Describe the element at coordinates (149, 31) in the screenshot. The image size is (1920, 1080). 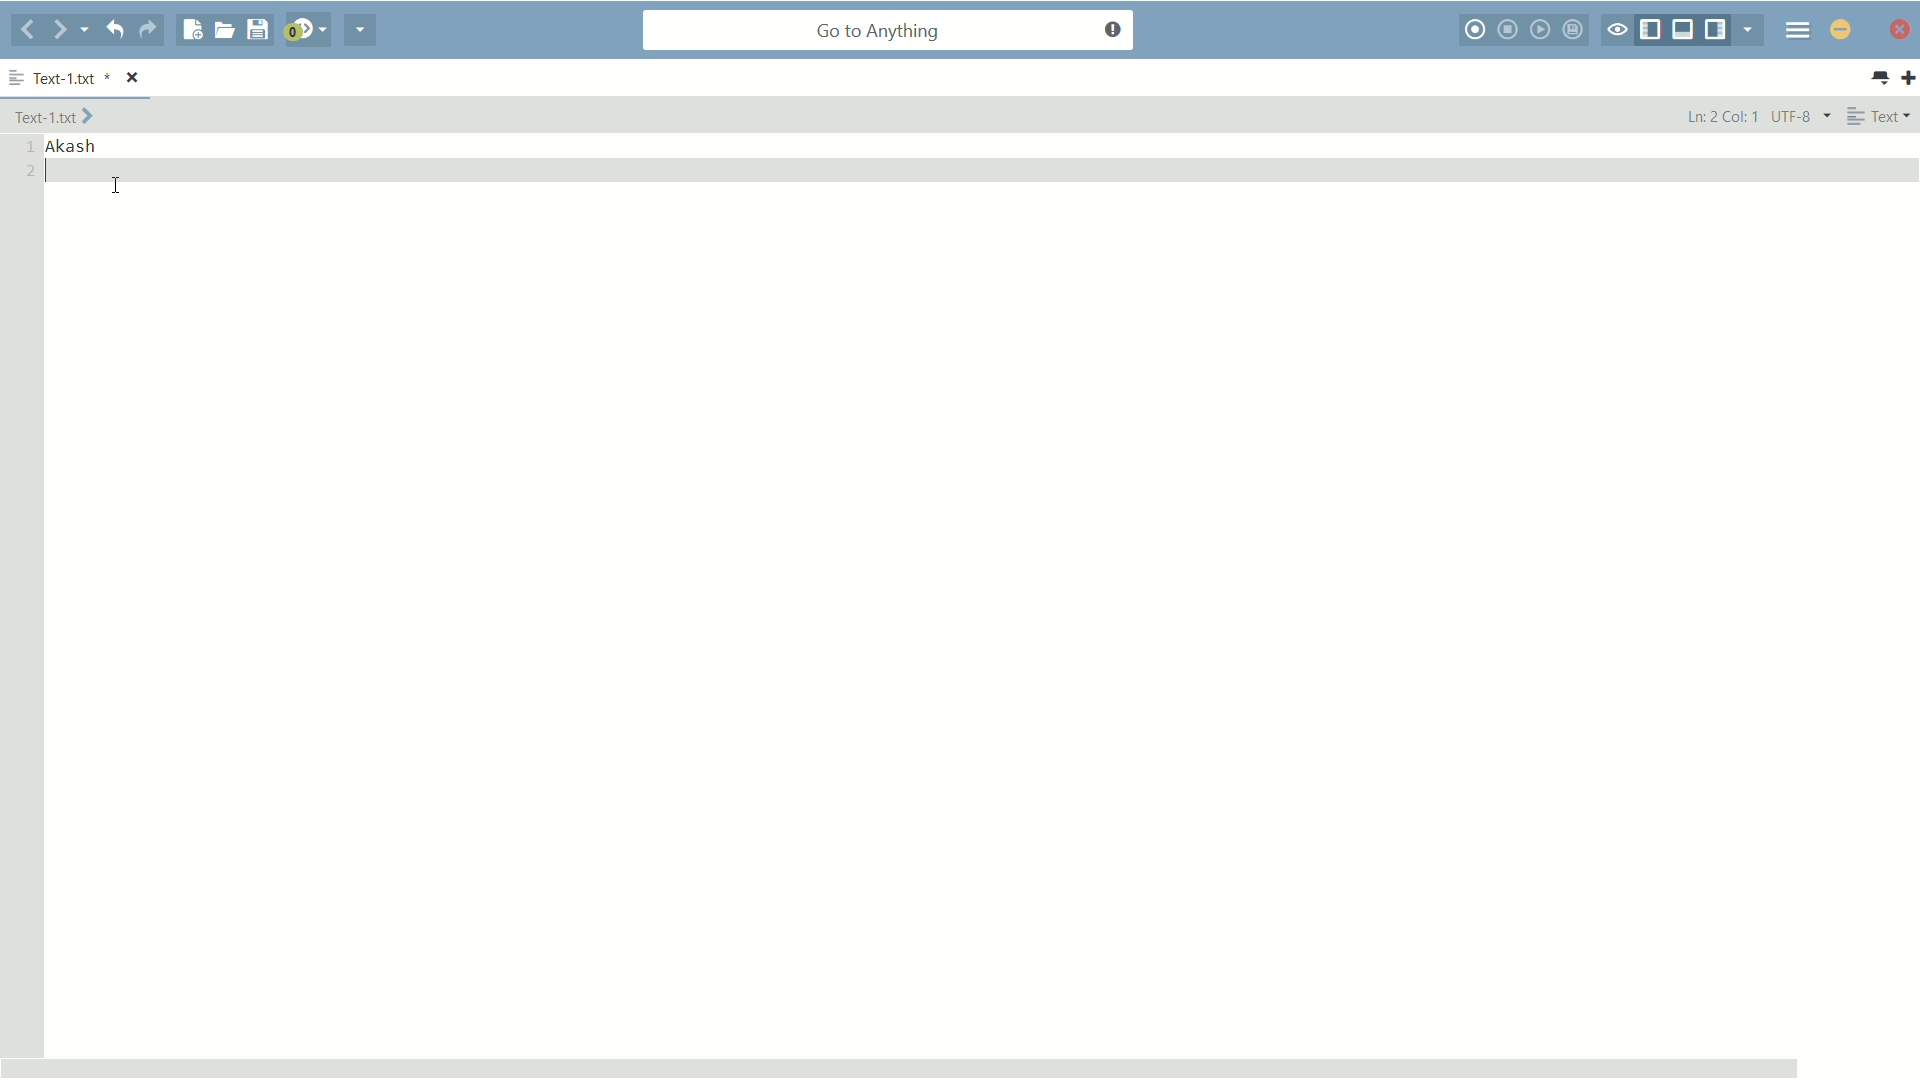
I see `redo` at that location.